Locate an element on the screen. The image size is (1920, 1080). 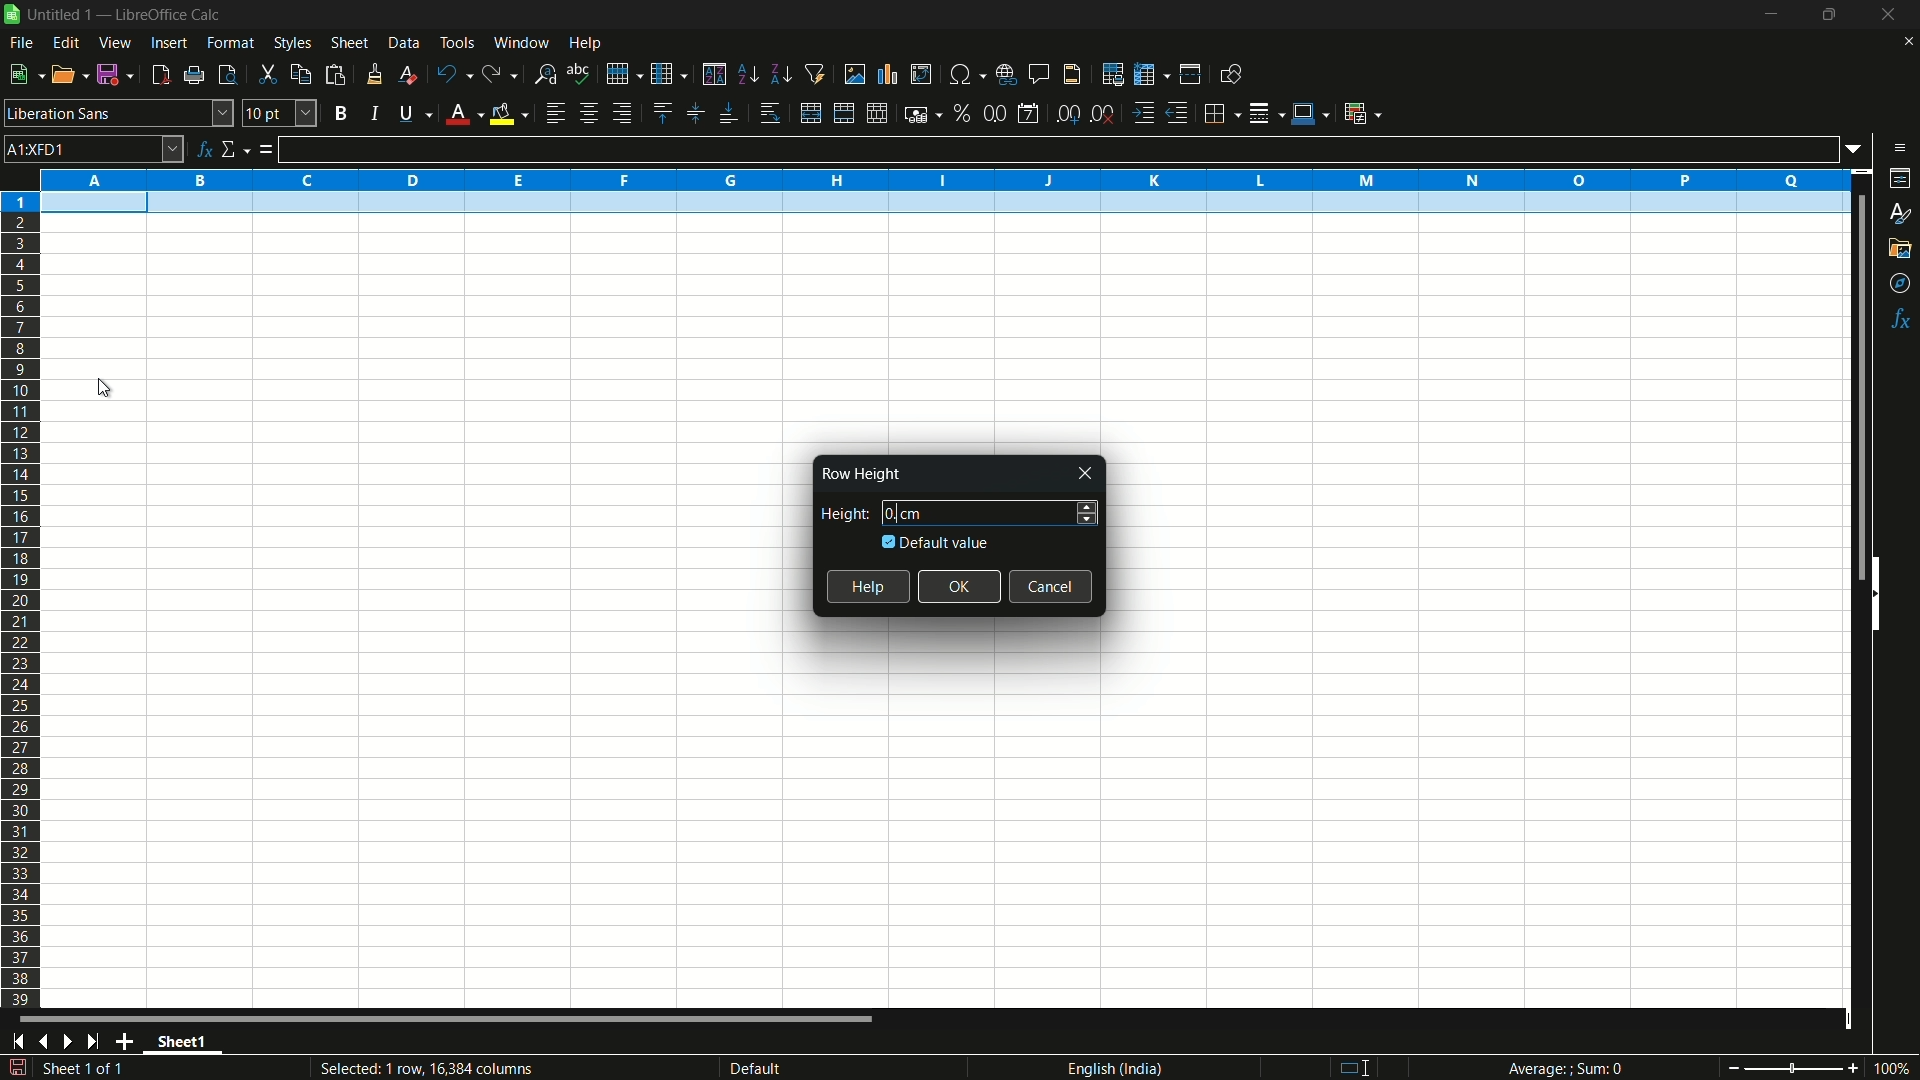
formula input options is located at coordinates (1859, 148).